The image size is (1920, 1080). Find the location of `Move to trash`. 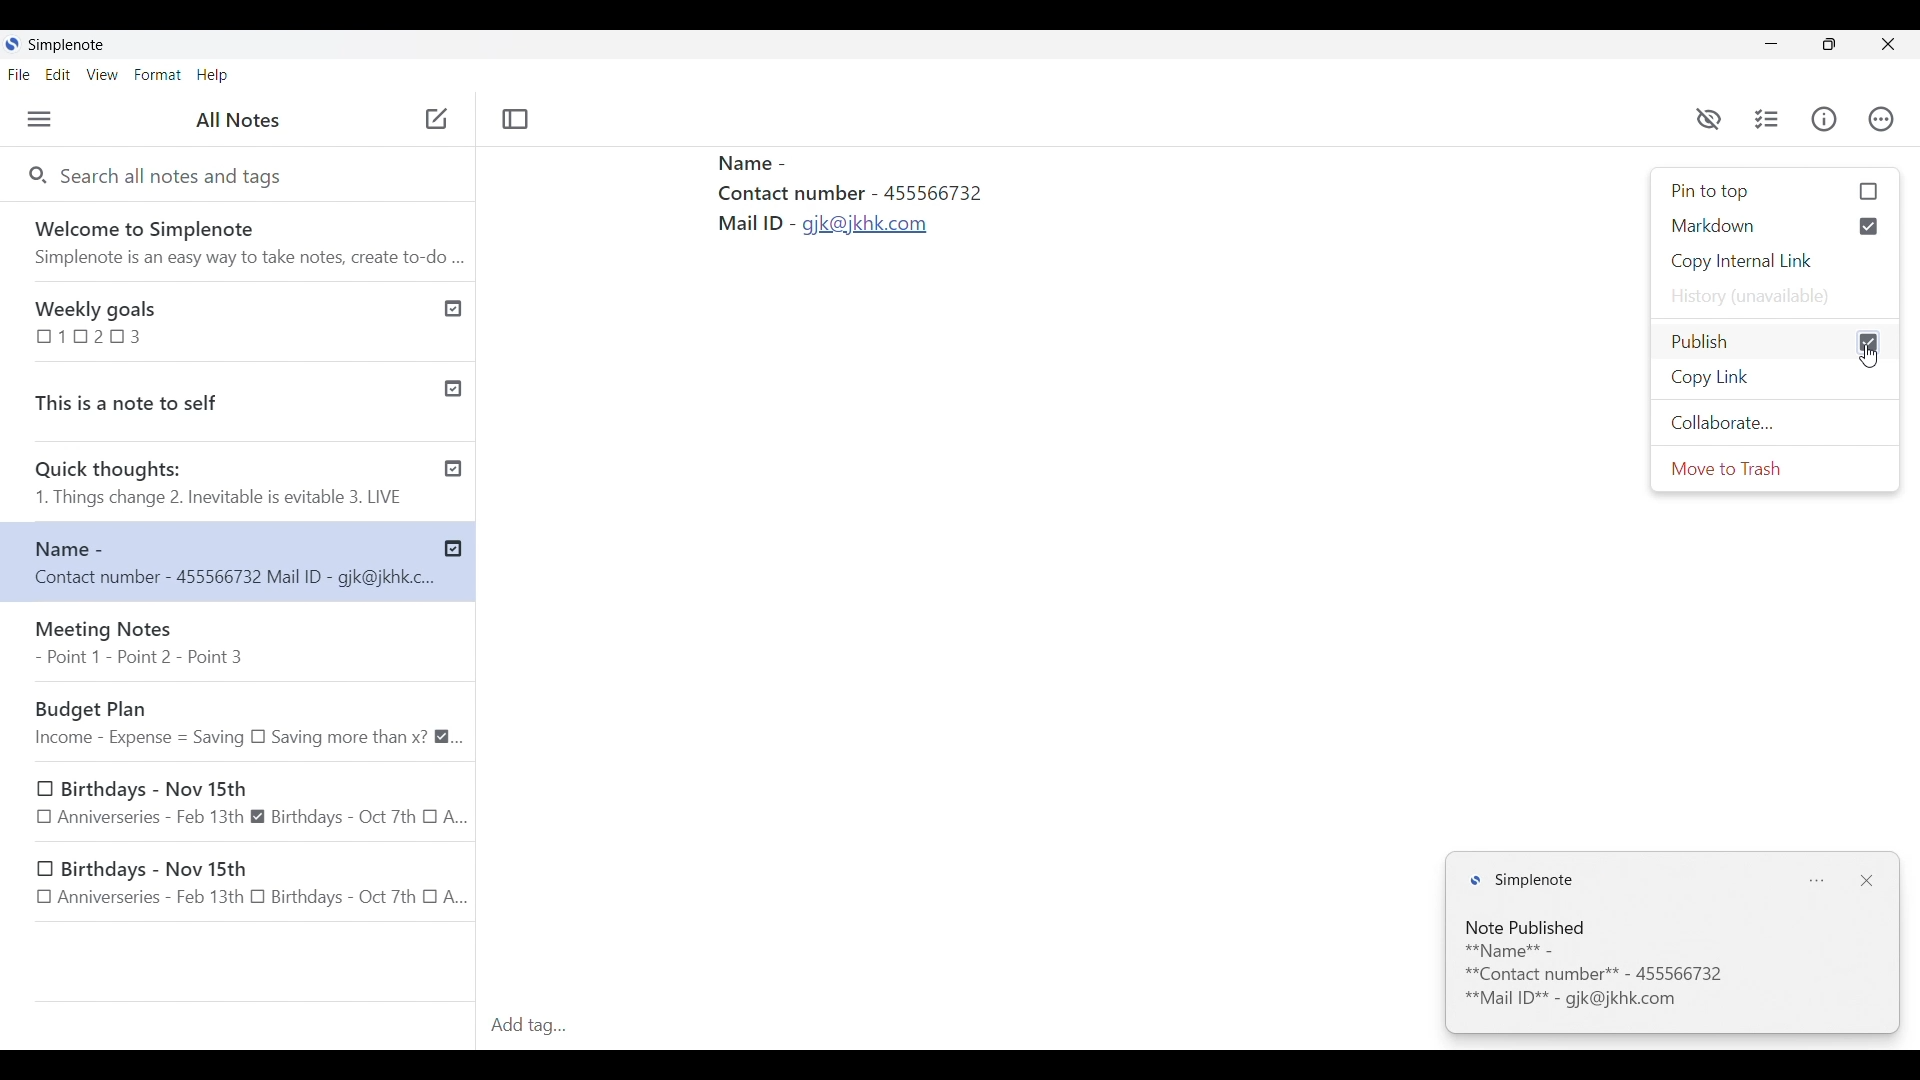

Move to trash is located at coordinates (1776, 468).